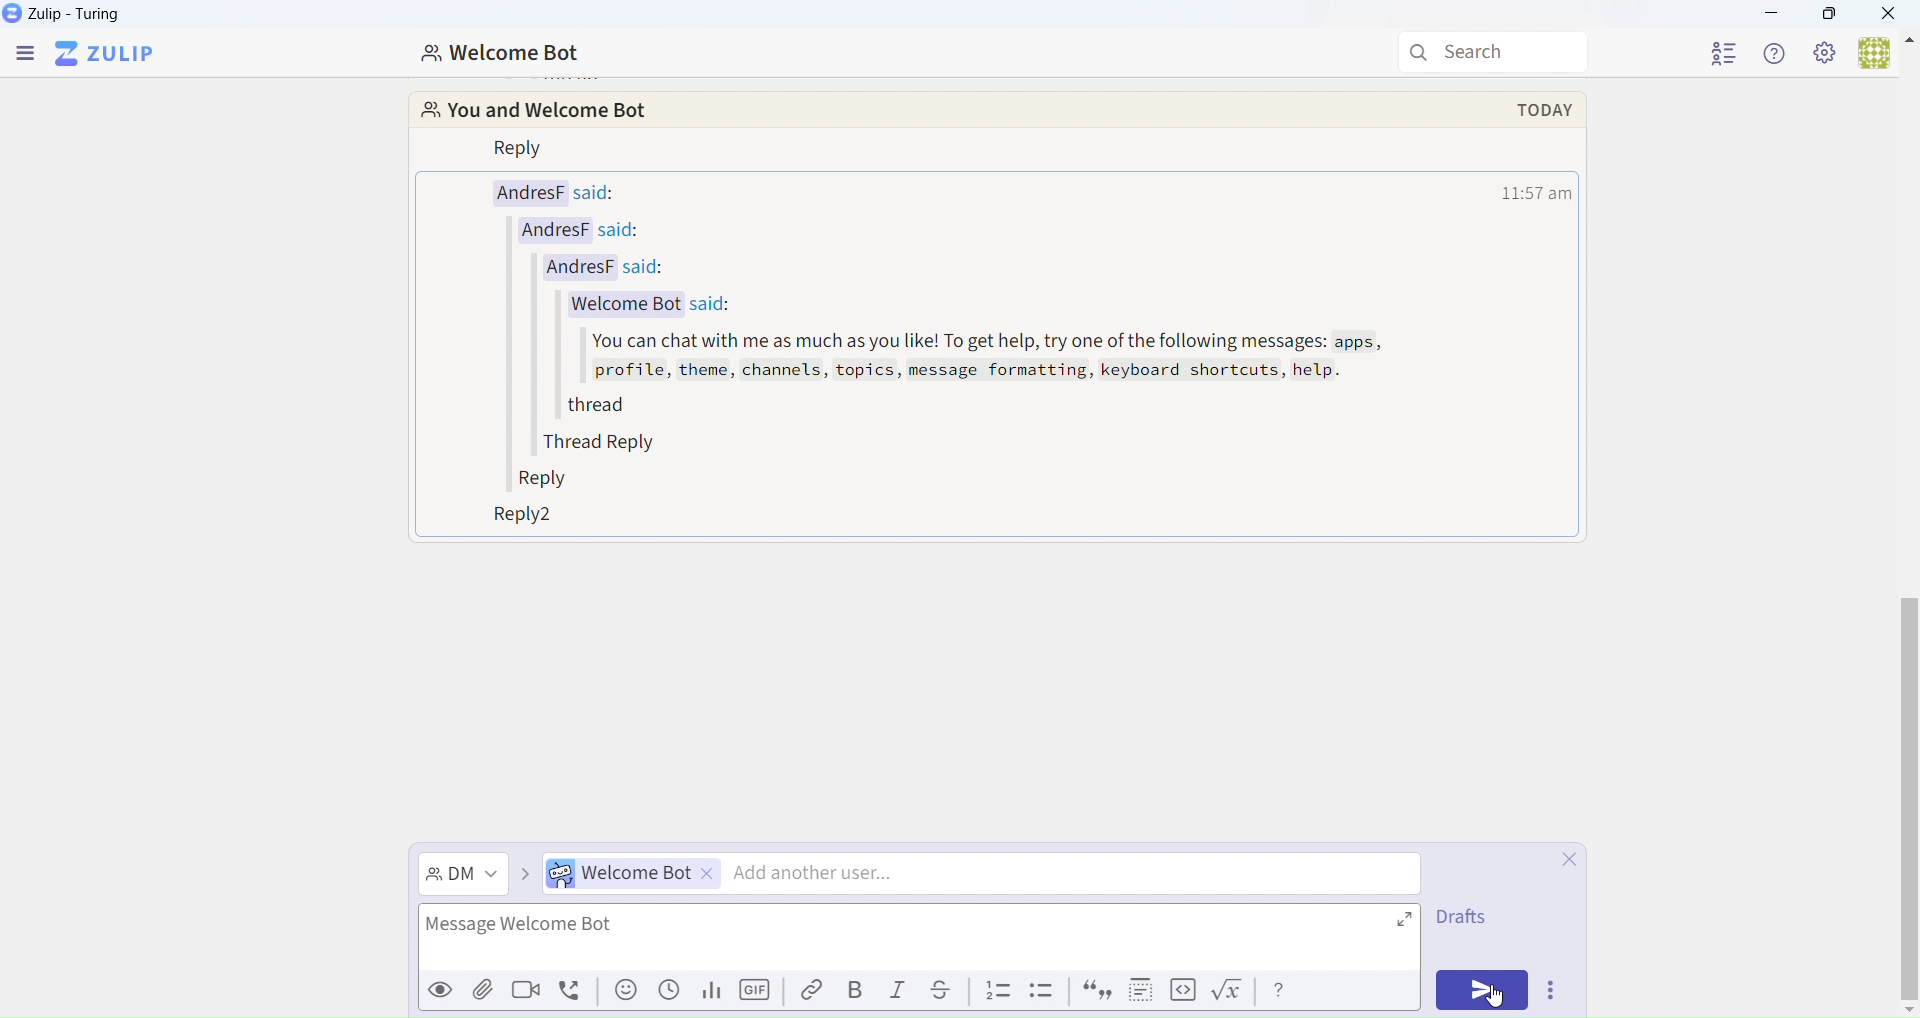  What do you see at coordinates (1494, 50) in the screenshot?
I see `Search` at bounding box center [1494, 50].